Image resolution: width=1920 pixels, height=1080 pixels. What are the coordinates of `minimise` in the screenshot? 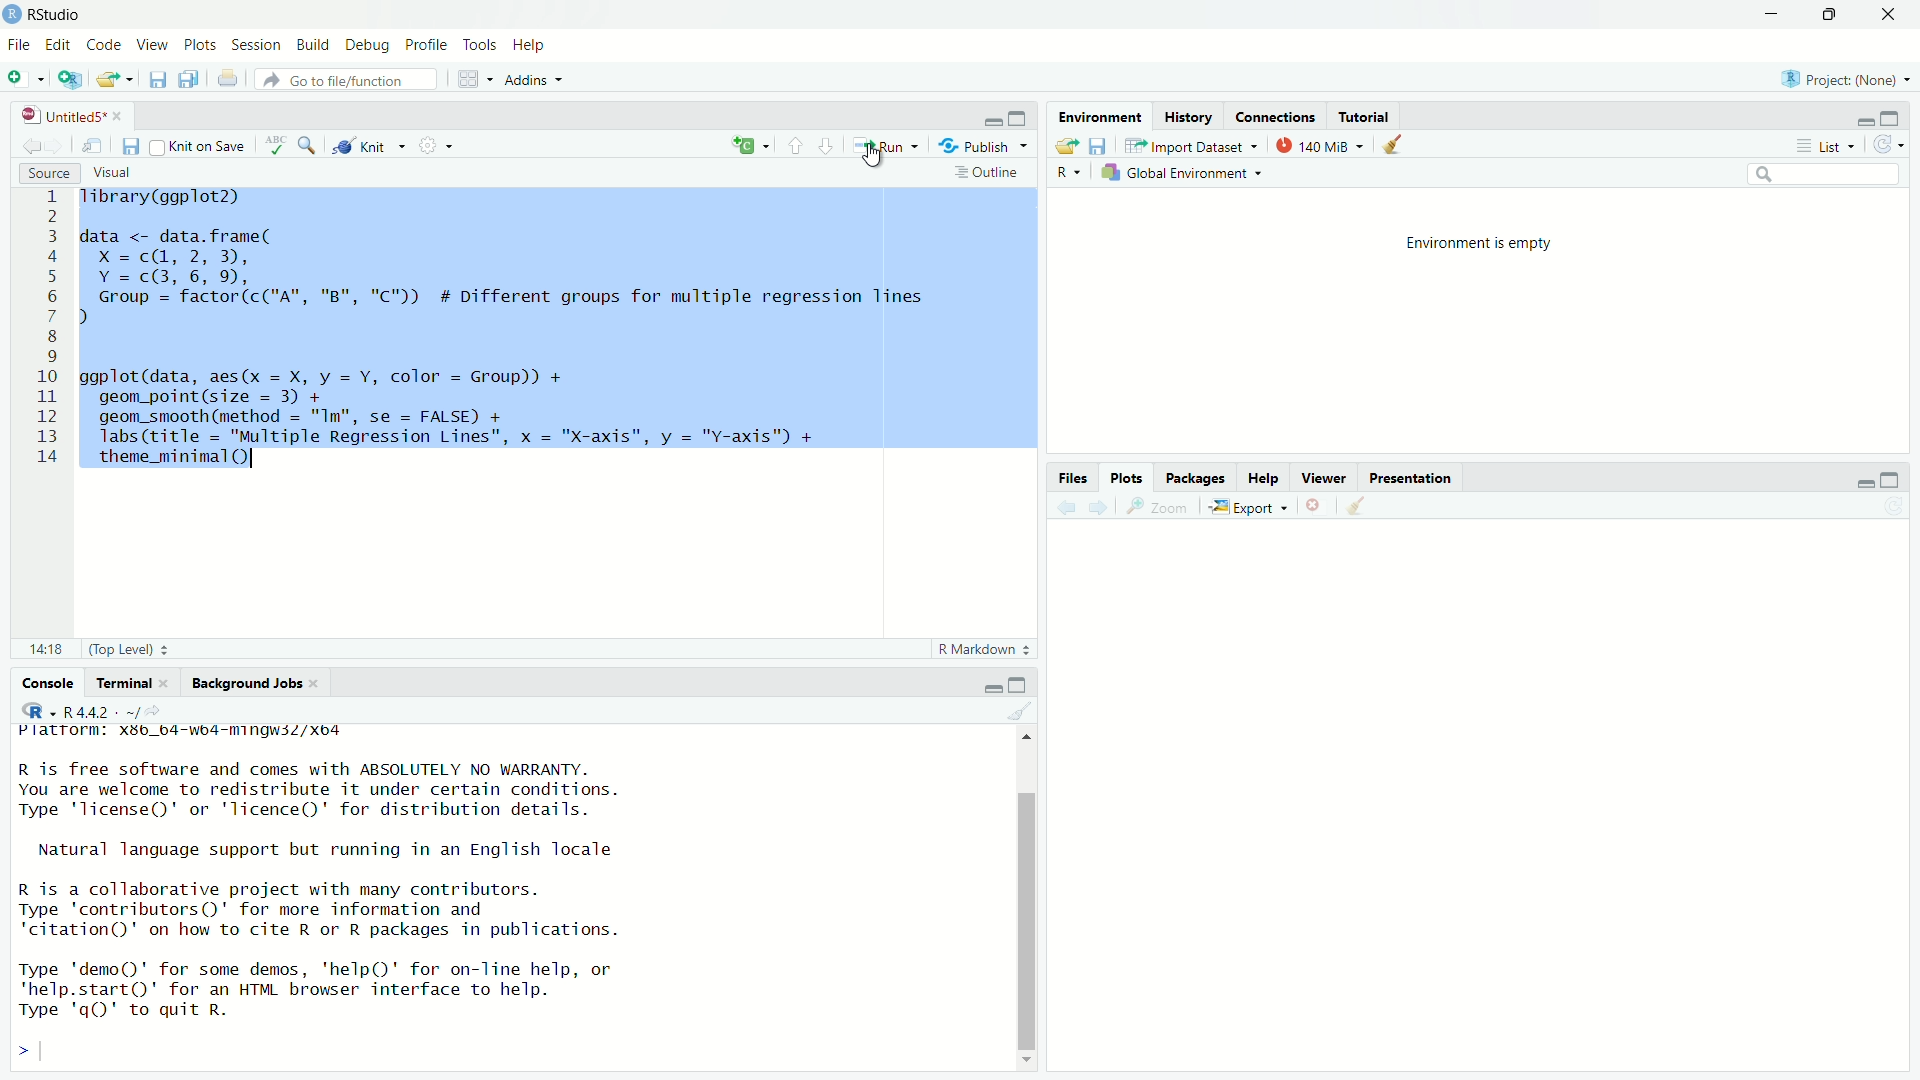 It's located at (988, 118).